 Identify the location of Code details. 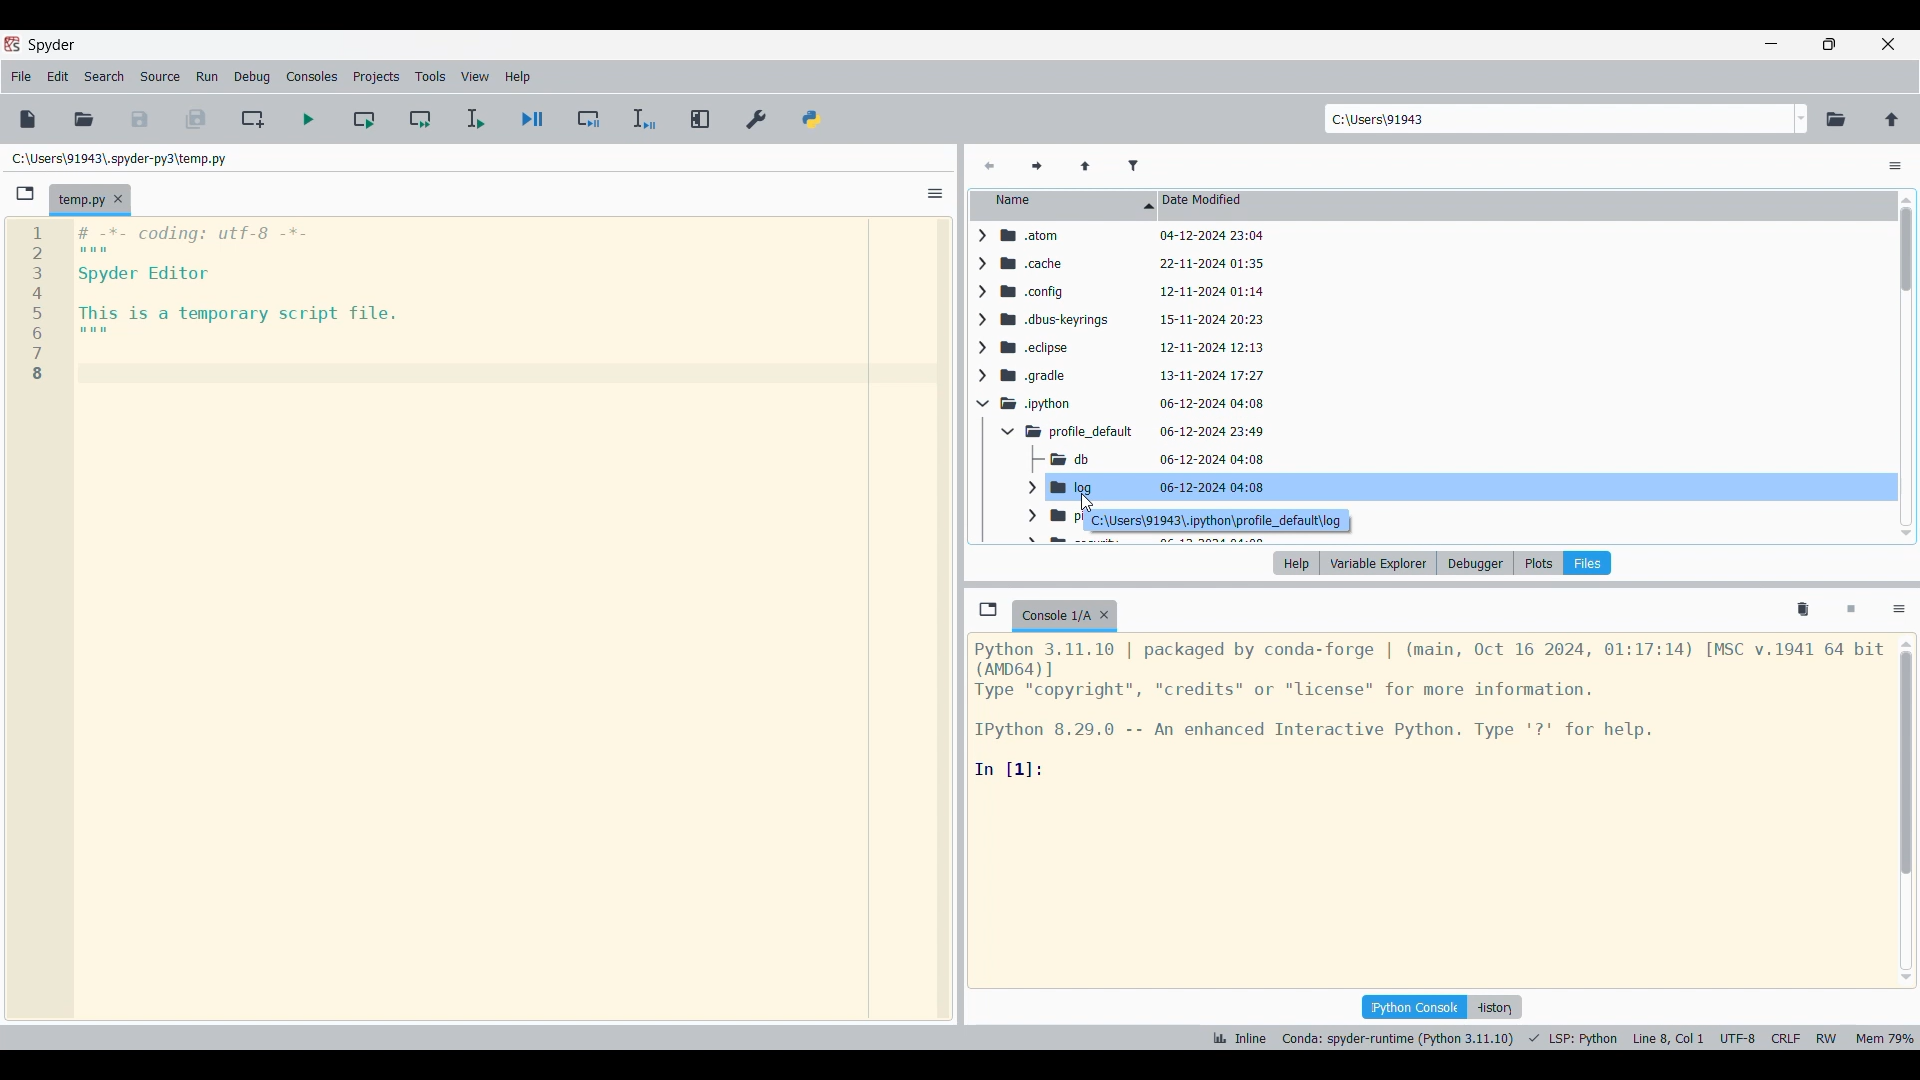
(1429, 709).